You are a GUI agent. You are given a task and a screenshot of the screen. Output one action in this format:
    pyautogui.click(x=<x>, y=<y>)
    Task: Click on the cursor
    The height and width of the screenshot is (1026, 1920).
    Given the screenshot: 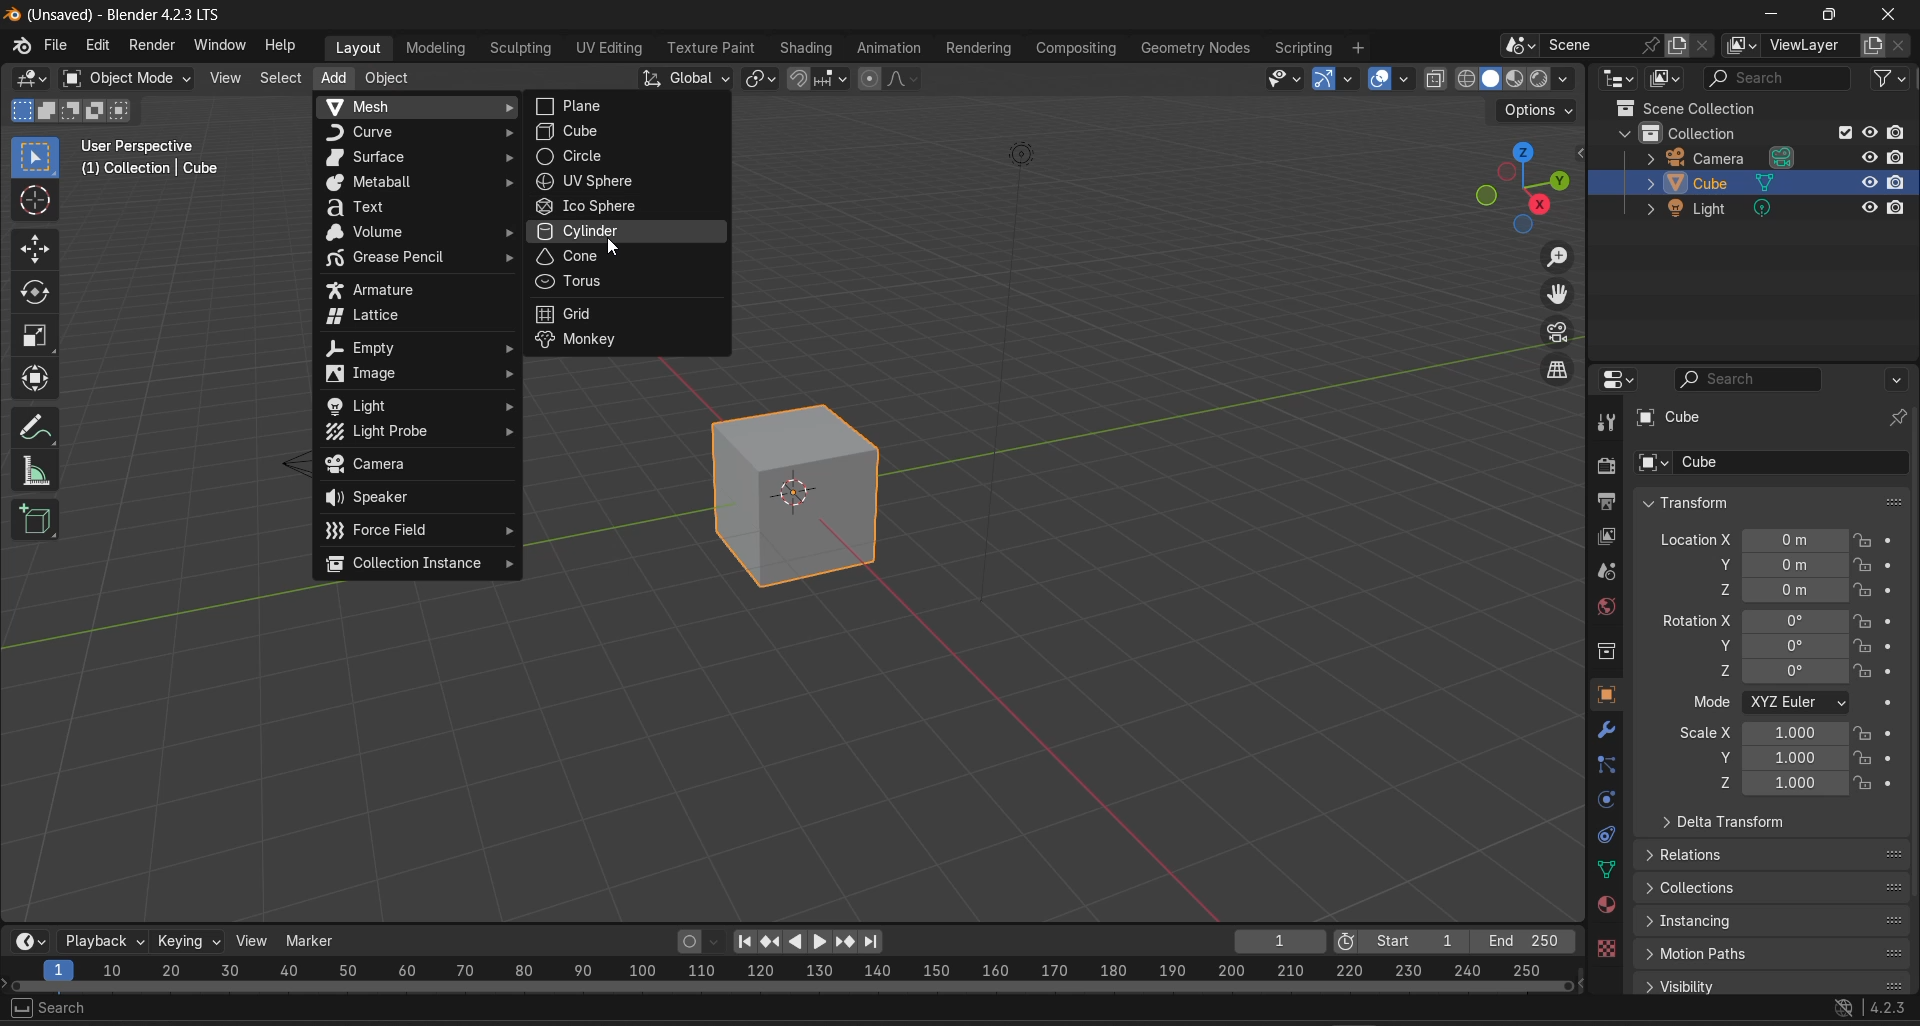 What is the action you would take?
    pyautogui.click(x=37, y=203)
    